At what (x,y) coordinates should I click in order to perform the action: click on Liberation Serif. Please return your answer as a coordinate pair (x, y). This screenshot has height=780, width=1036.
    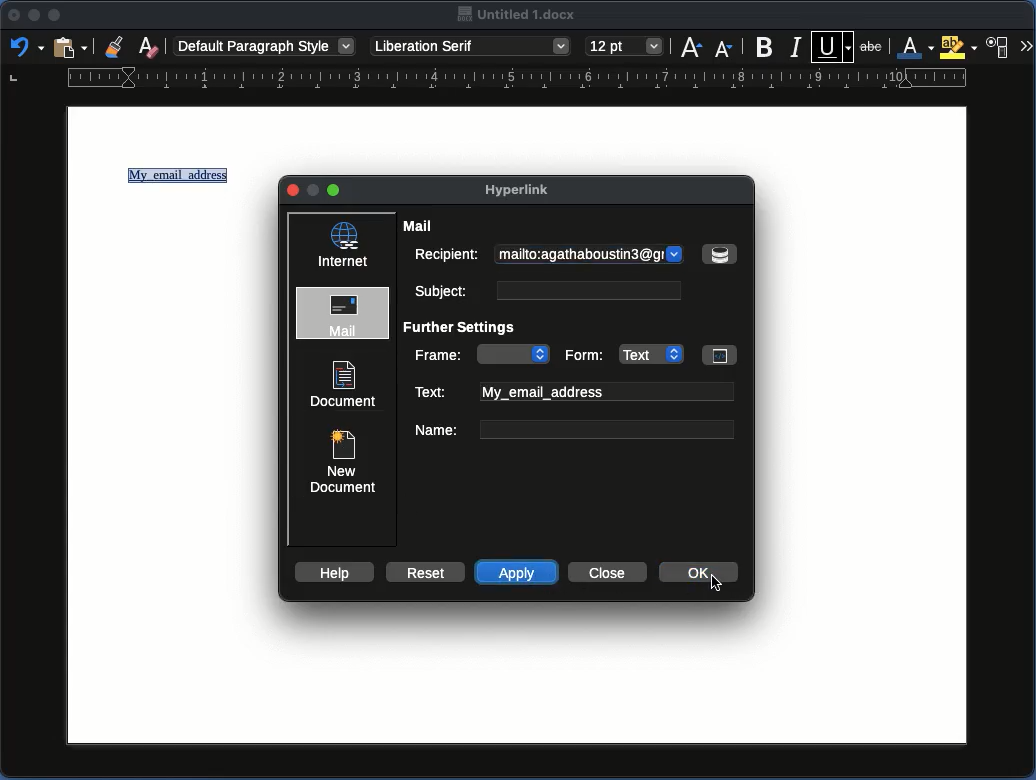
    Looking at the image, I should click on (472, 46).